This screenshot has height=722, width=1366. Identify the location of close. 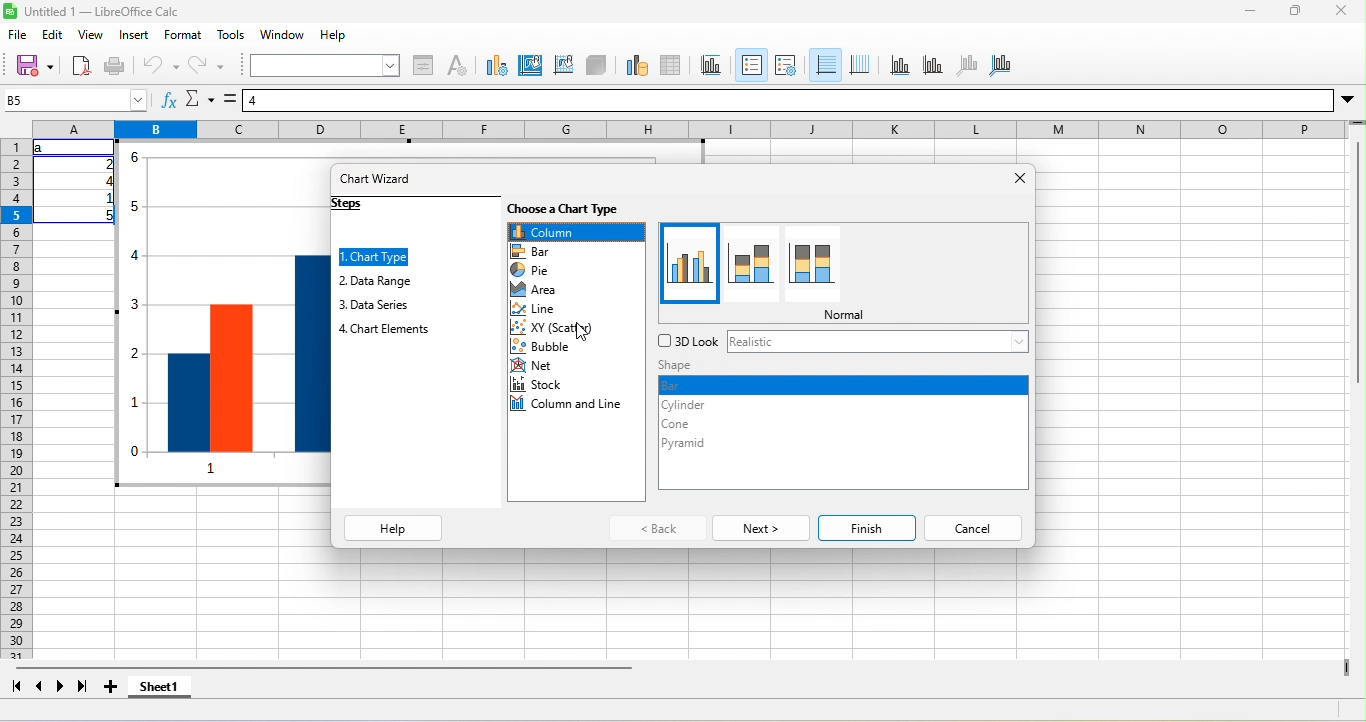
(1021, 178).